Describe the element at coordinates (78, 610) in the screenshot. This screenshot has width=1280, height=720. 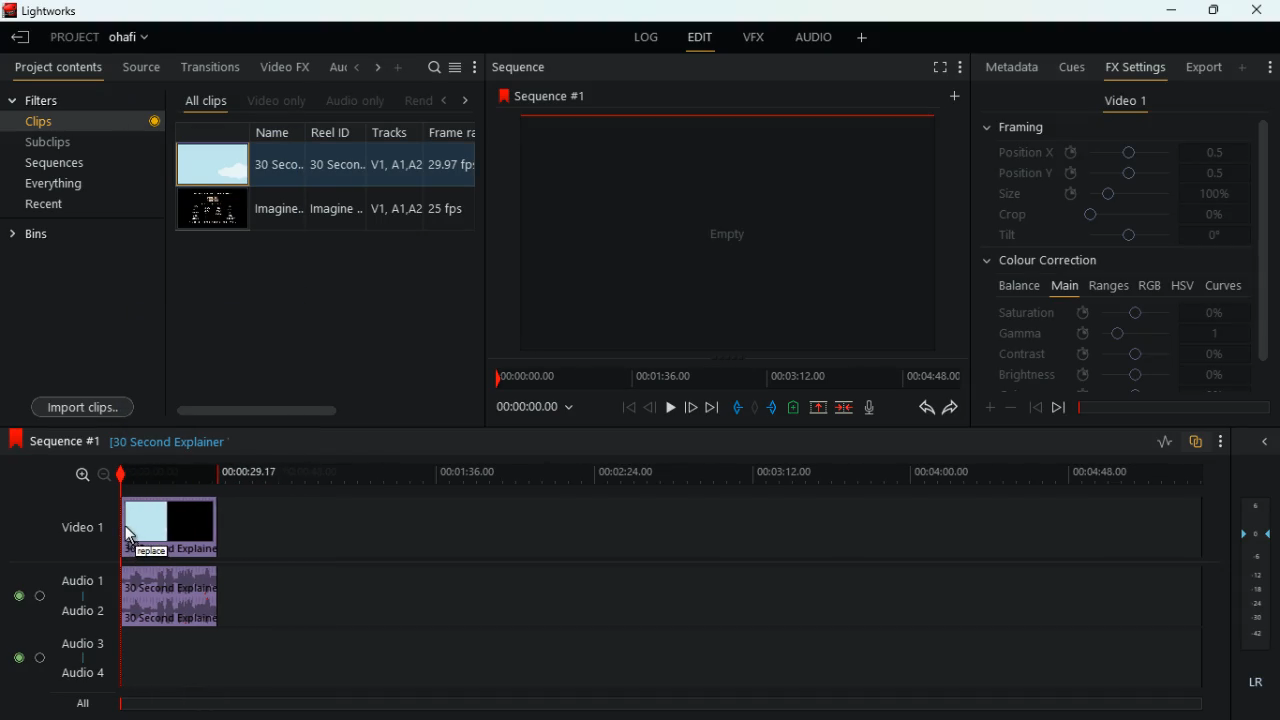
I see `audio 2` at that location.